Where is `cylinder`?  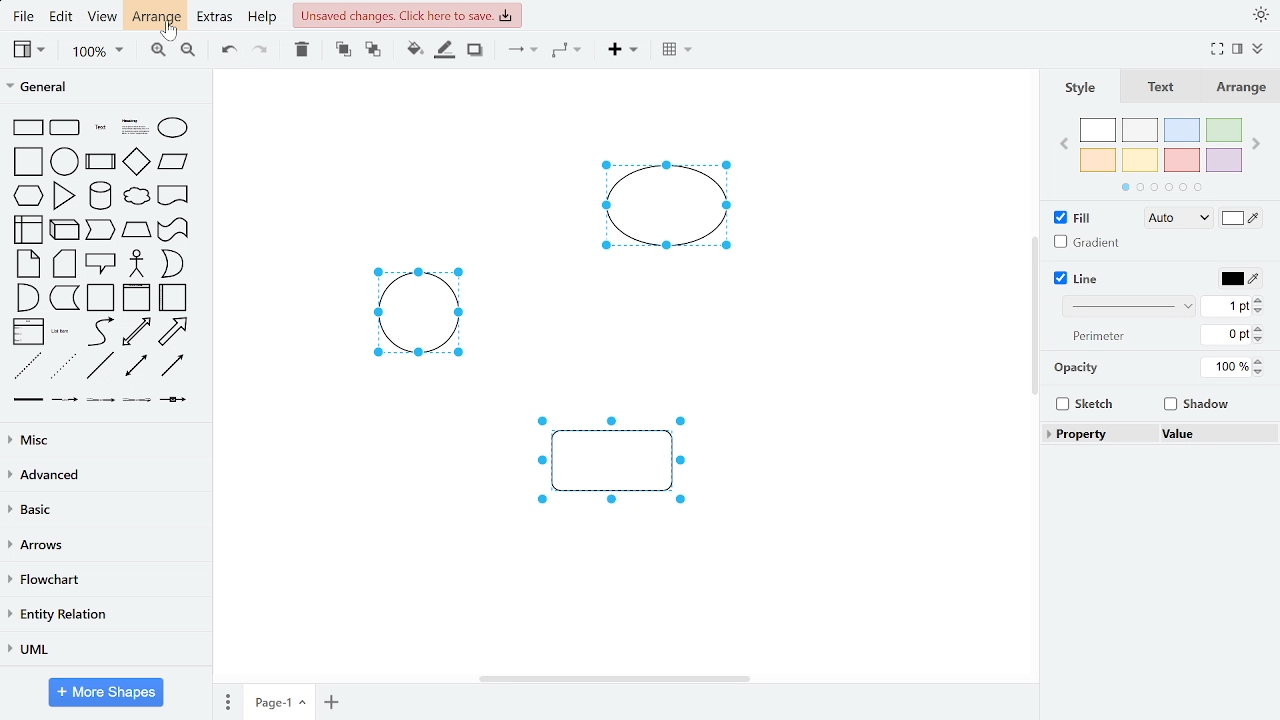 cylinder is located at coordinates (100, 196).